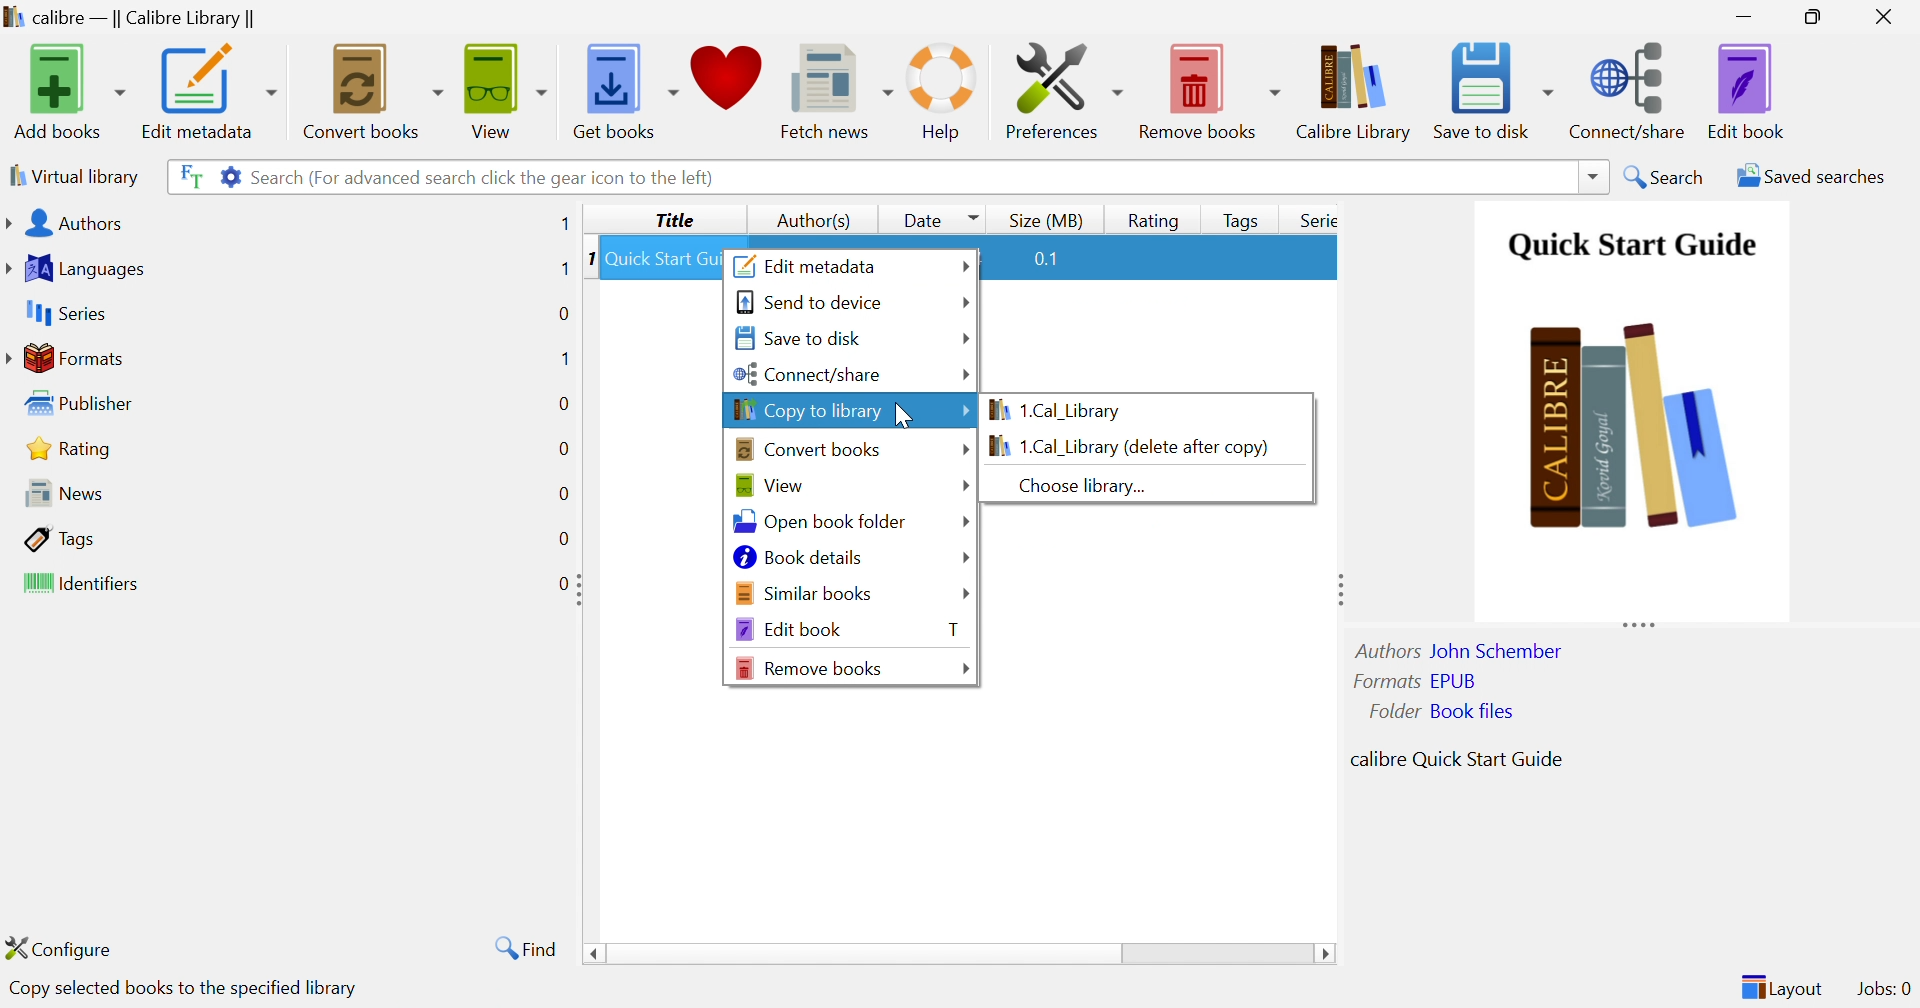  Describe the element at coordinates (1354, 91) in the screenshot. I see `Calibre Library` at that location.